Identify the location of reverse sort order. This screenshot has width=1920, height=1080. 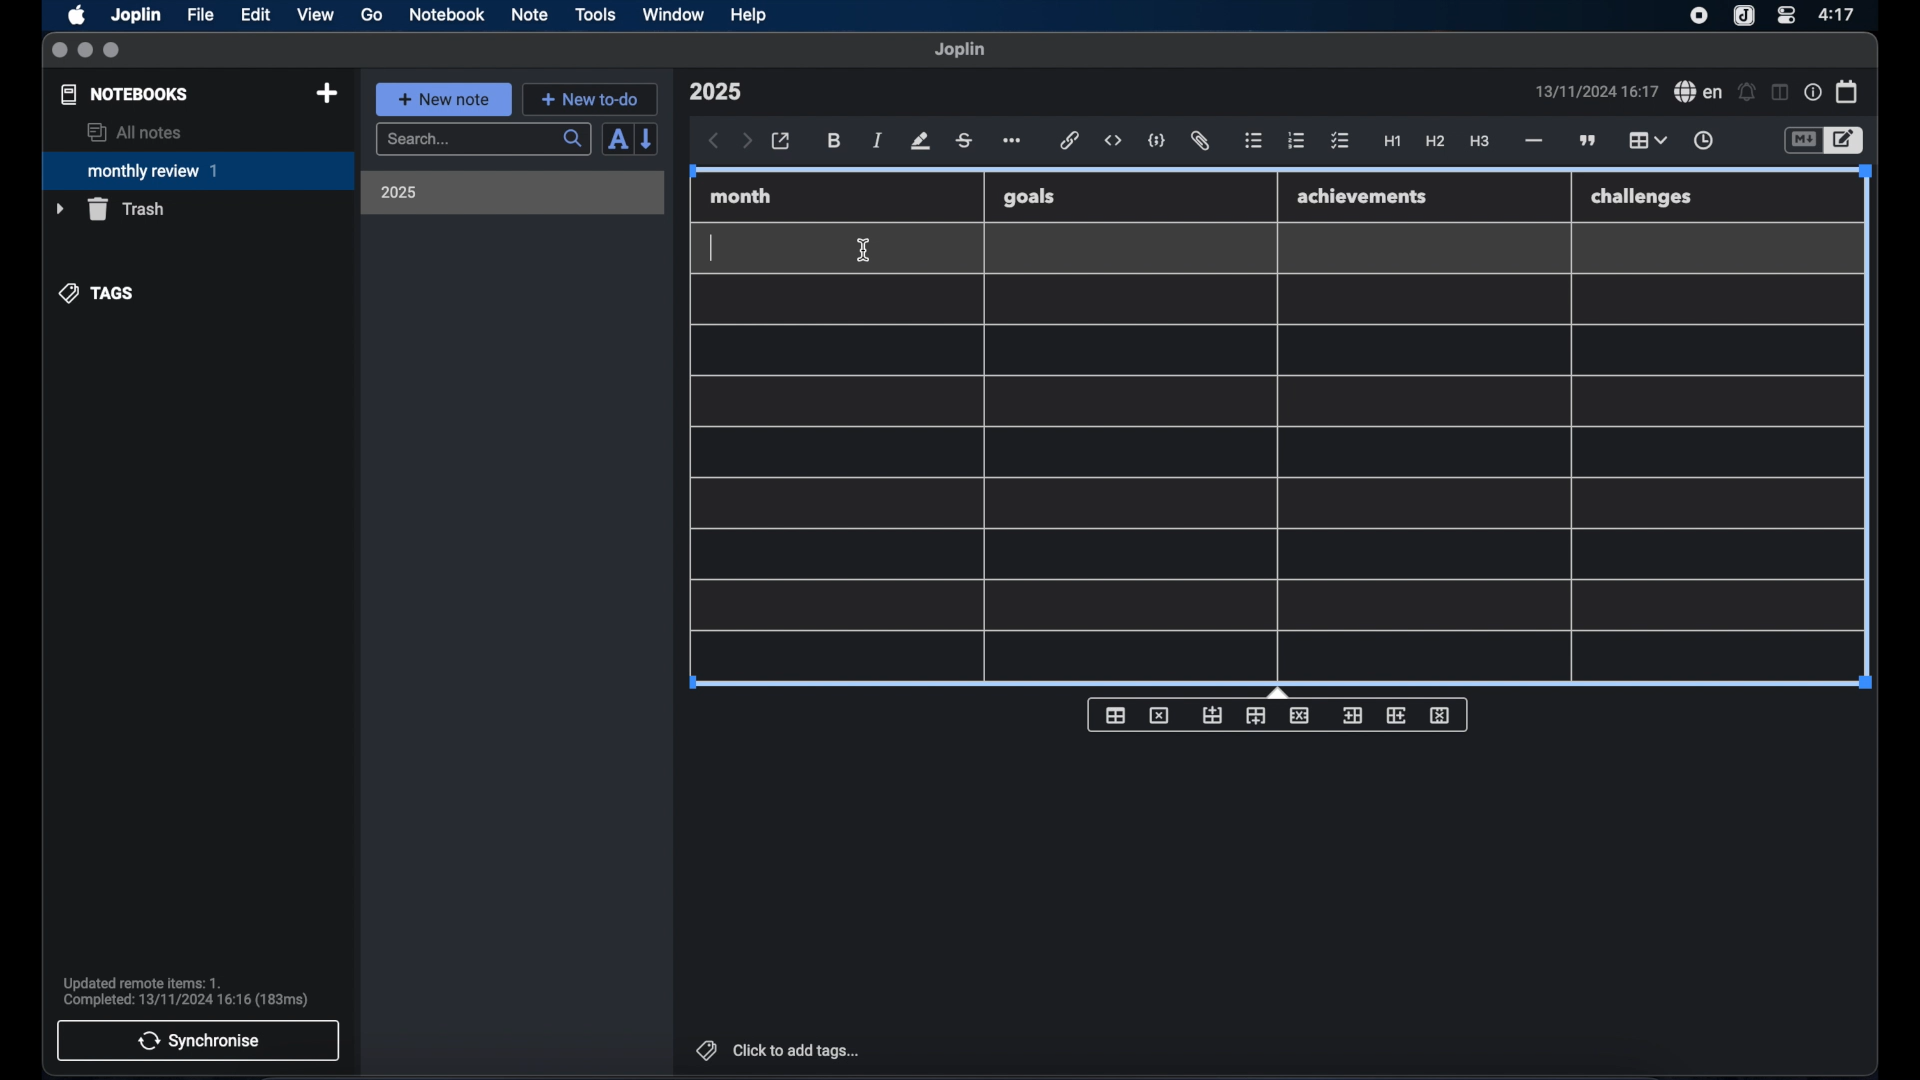
(648, 138).